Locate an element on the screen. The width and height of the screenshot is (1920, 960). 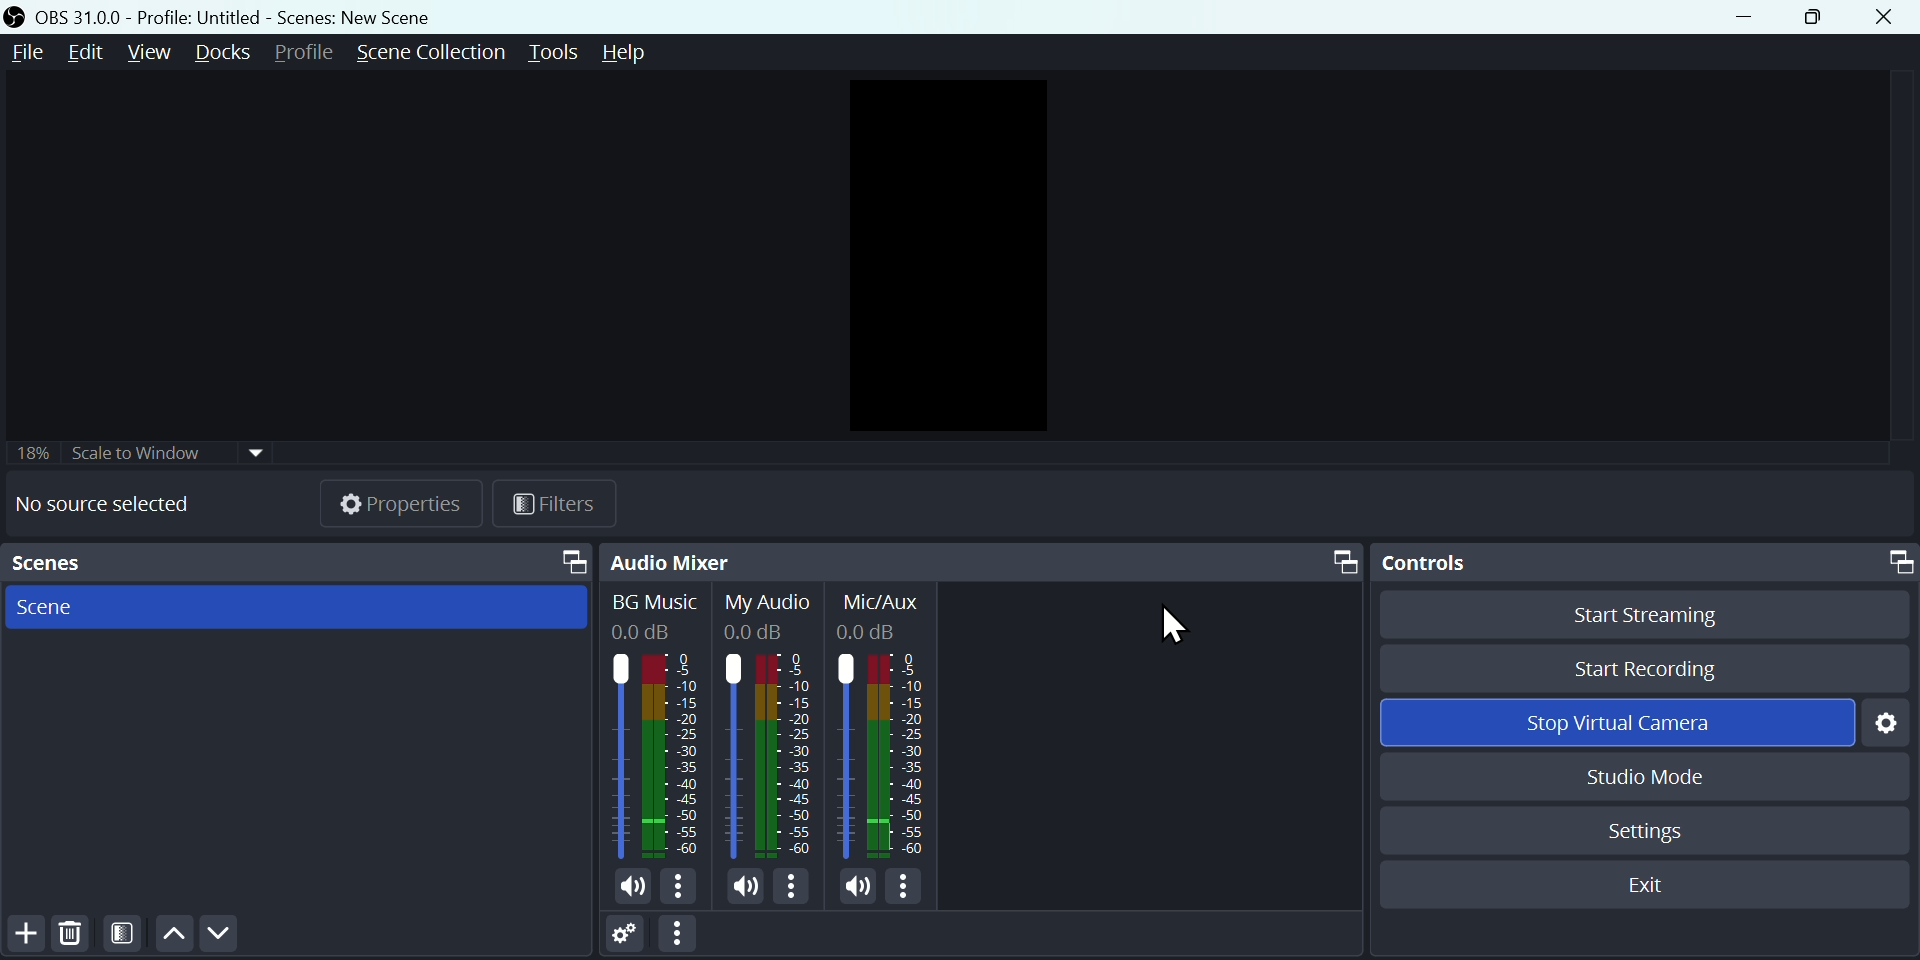
Audio mixer is located at coordinates (982, 559).